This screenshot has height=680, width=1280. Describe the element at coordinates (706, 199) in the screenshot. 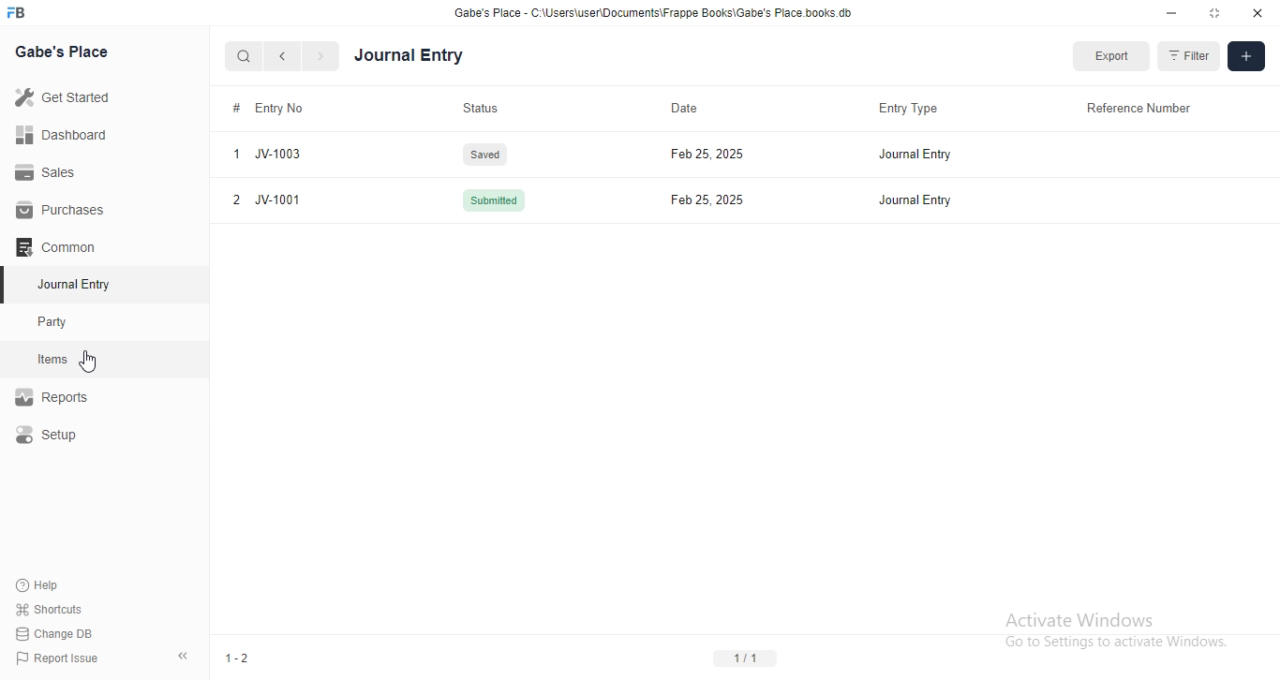

I see `Feb 25, 2025` at that location.